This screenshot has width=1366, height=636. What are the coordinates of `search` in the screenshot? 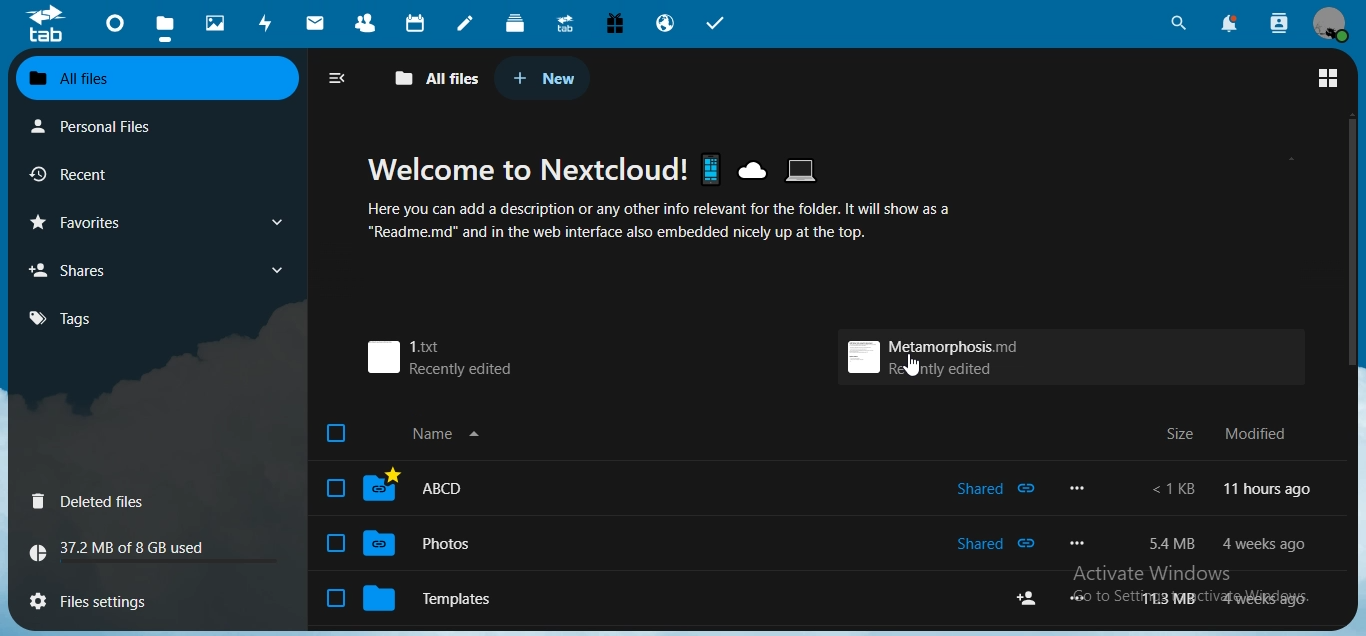 It's located at (1179, 23).